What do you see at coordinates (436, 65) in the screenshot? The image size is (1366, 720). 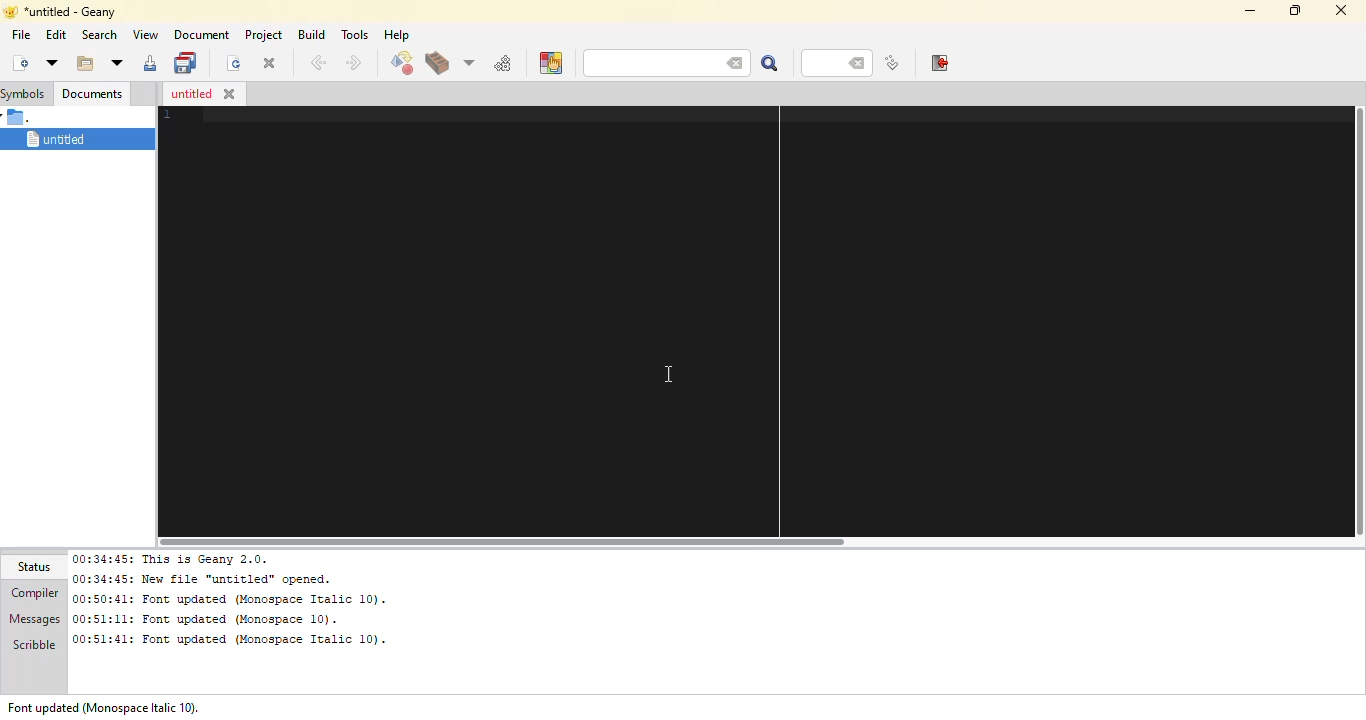 I see `build` at bounding box center [436, 65].